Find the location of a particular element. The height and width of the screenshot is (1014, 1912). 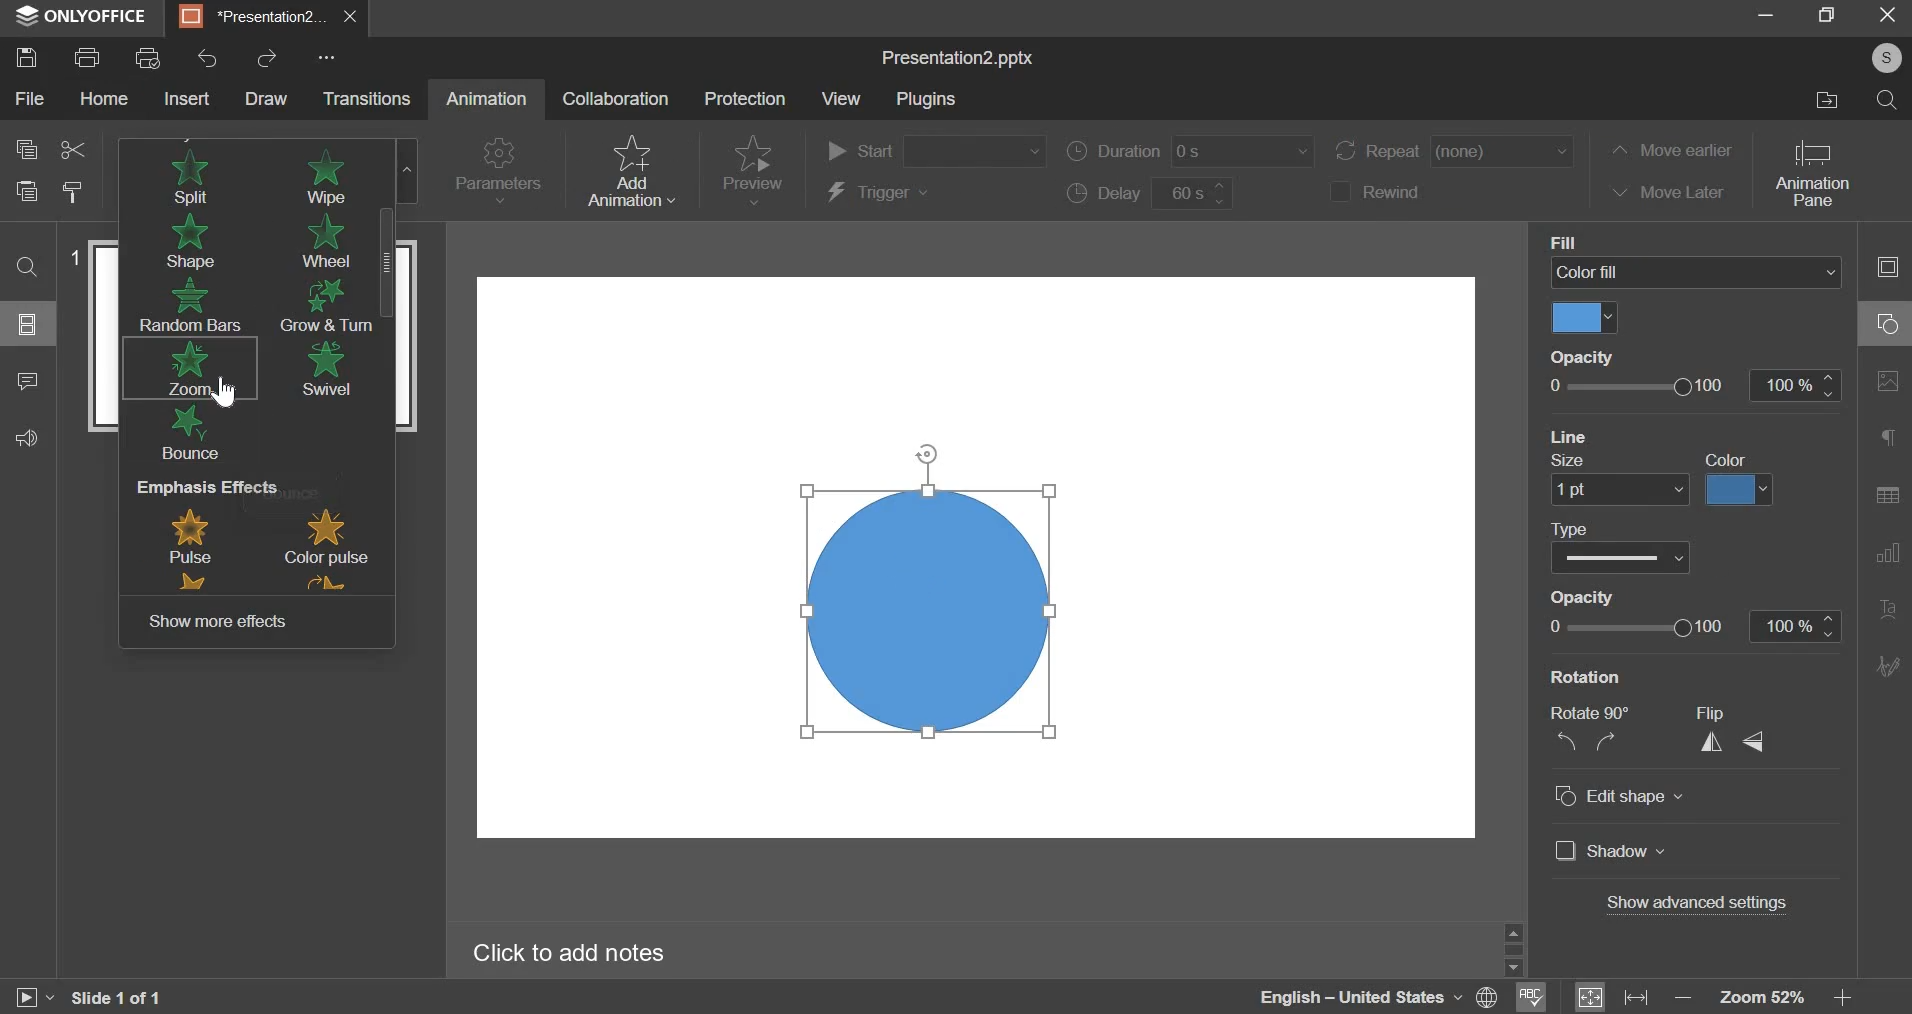

find is located at coordinates (25, 267).